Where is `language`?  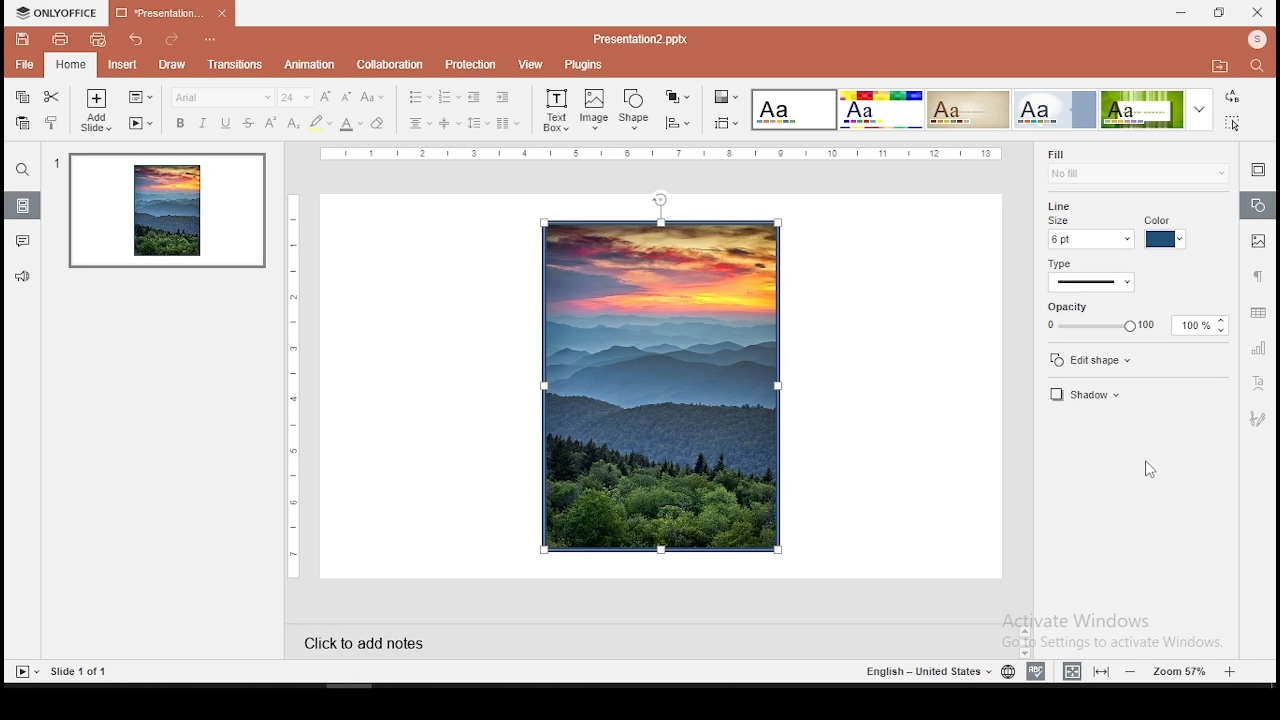
language is located at coordinates (1007, 671).